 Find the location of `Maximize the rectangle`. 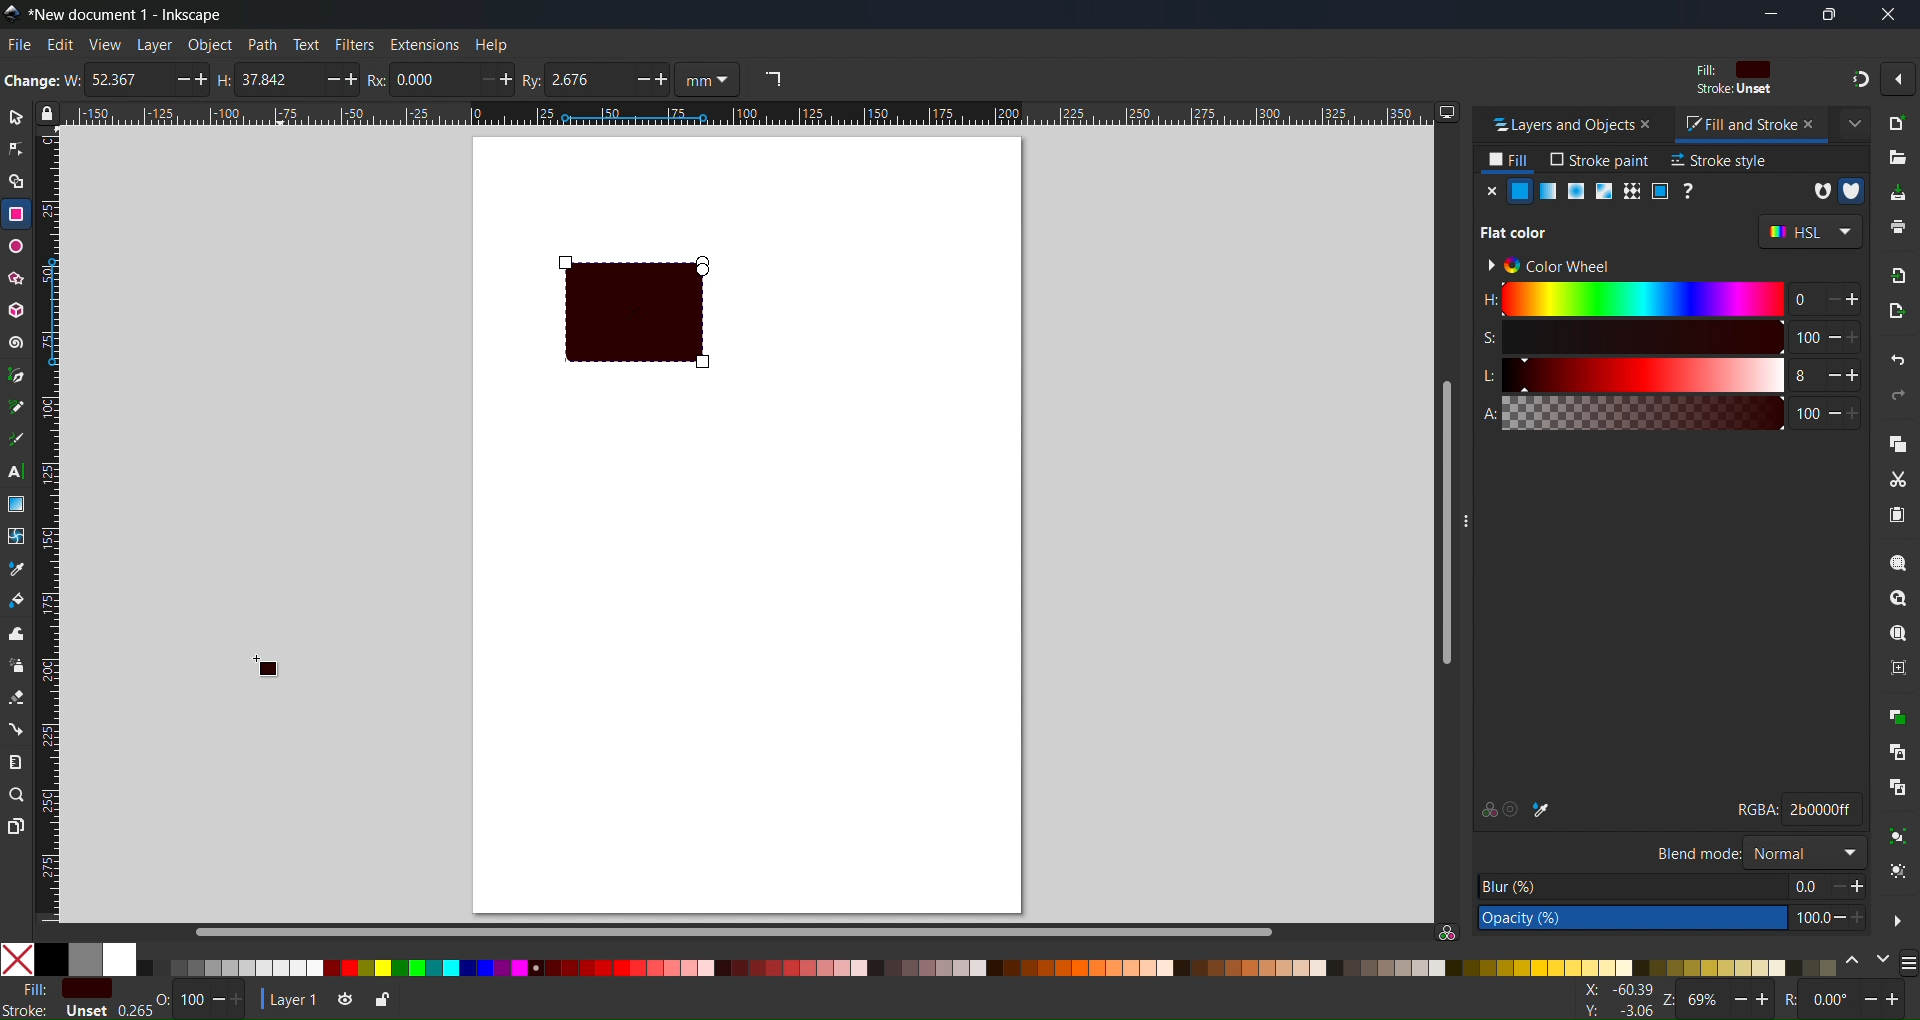

Maximize the rectangle is located at coordinates (355, 80).